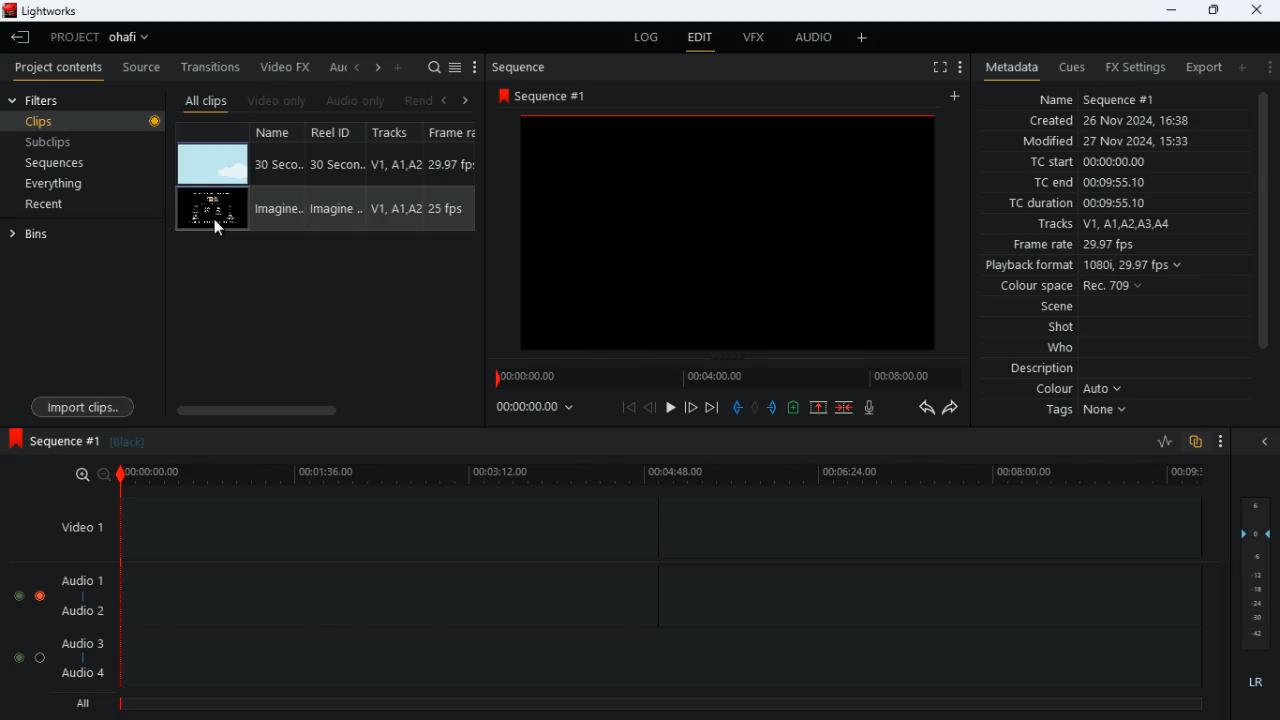 Image resolution: width=1280 pixels, height=720 pixels. I want to click on vfx, so click(760, 41).